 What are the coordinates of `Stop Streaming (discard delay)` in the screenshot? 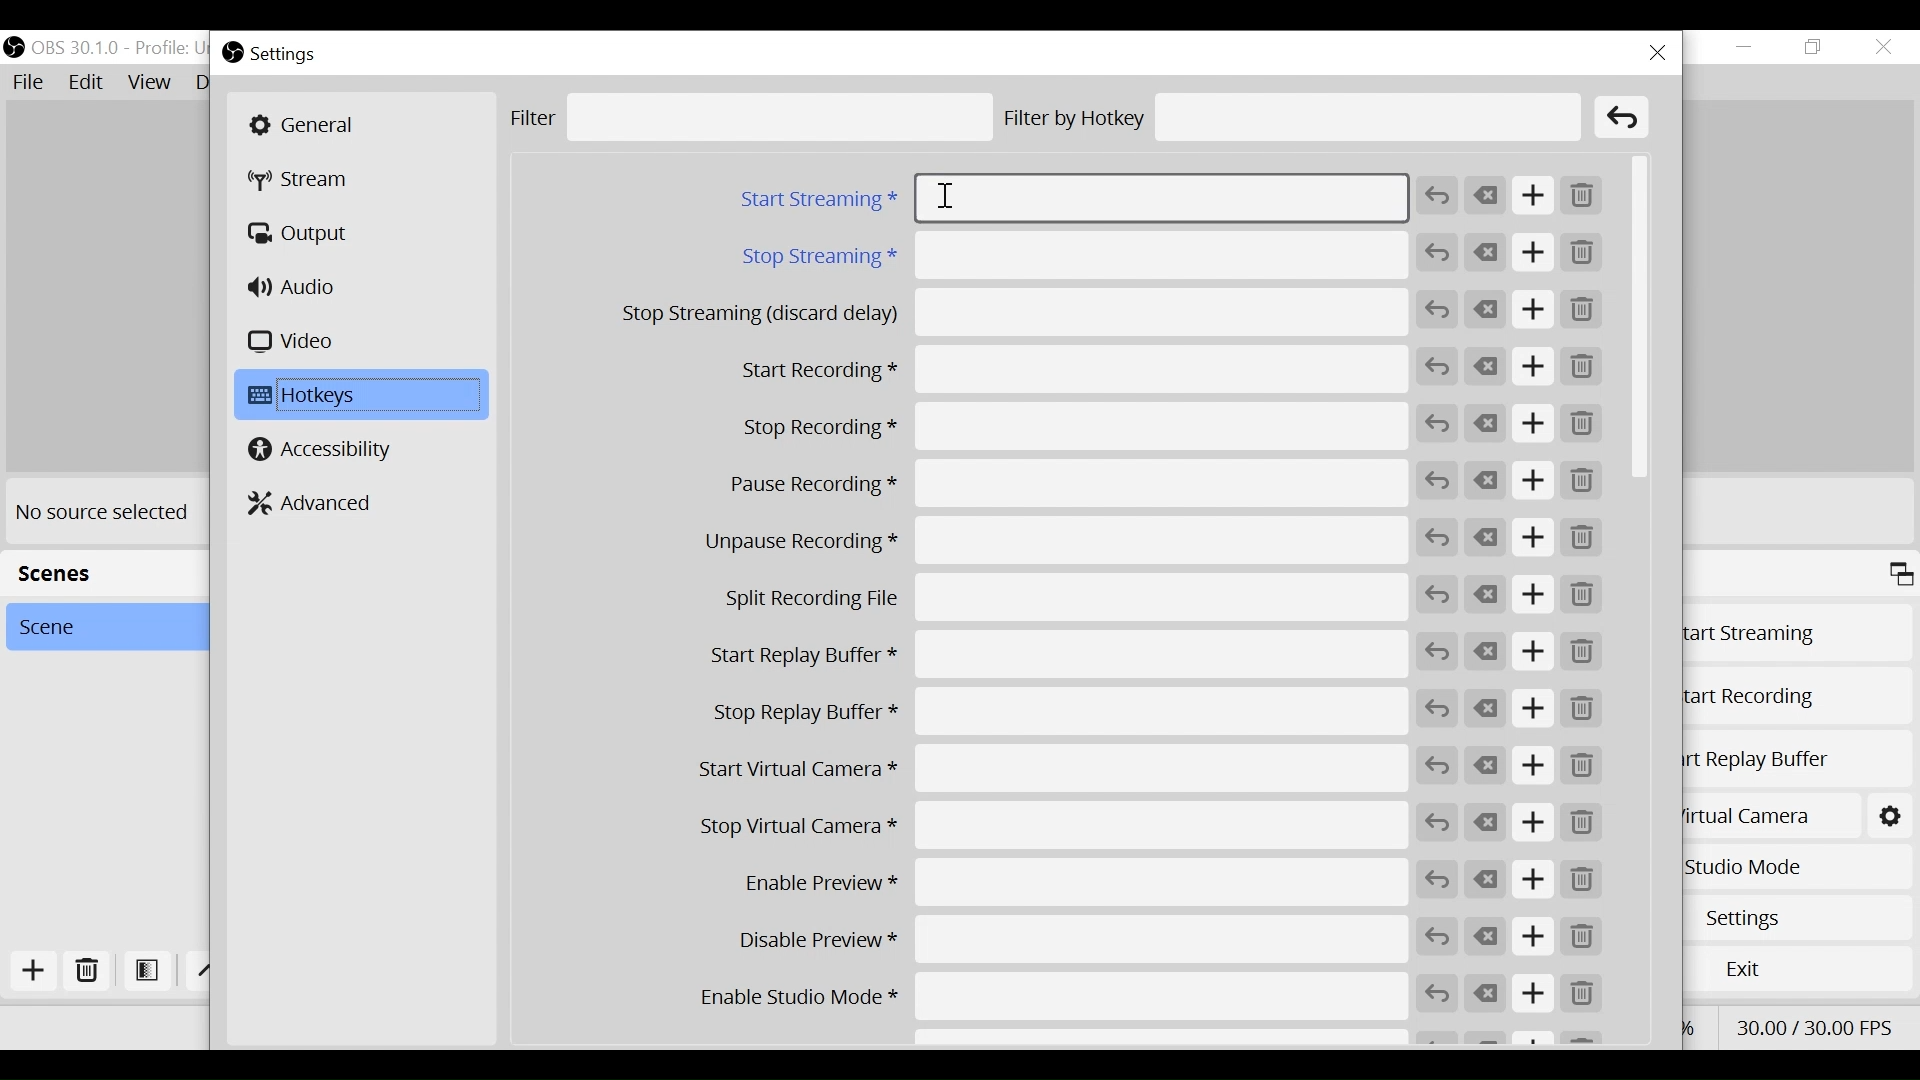 It's located at (1016, 312).